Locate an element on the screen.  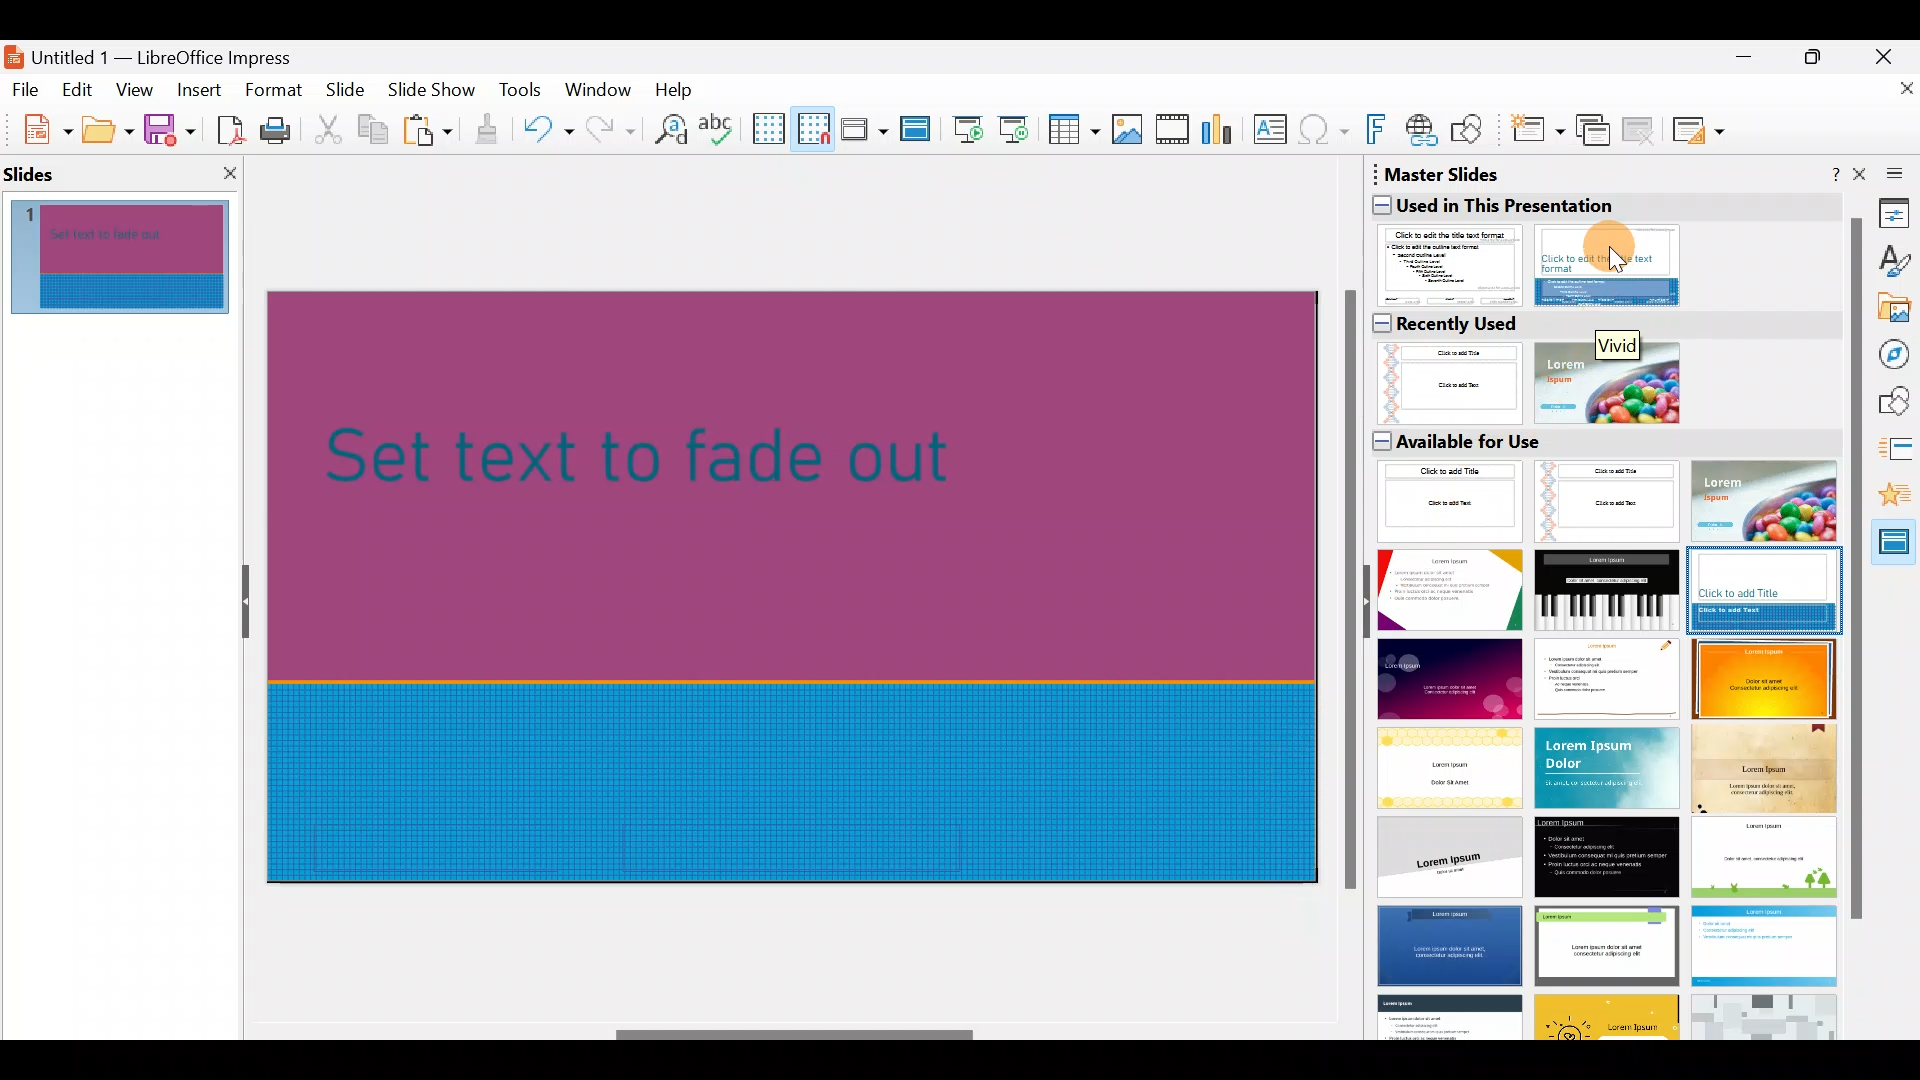
Close is located at coordinates (1891, 54).